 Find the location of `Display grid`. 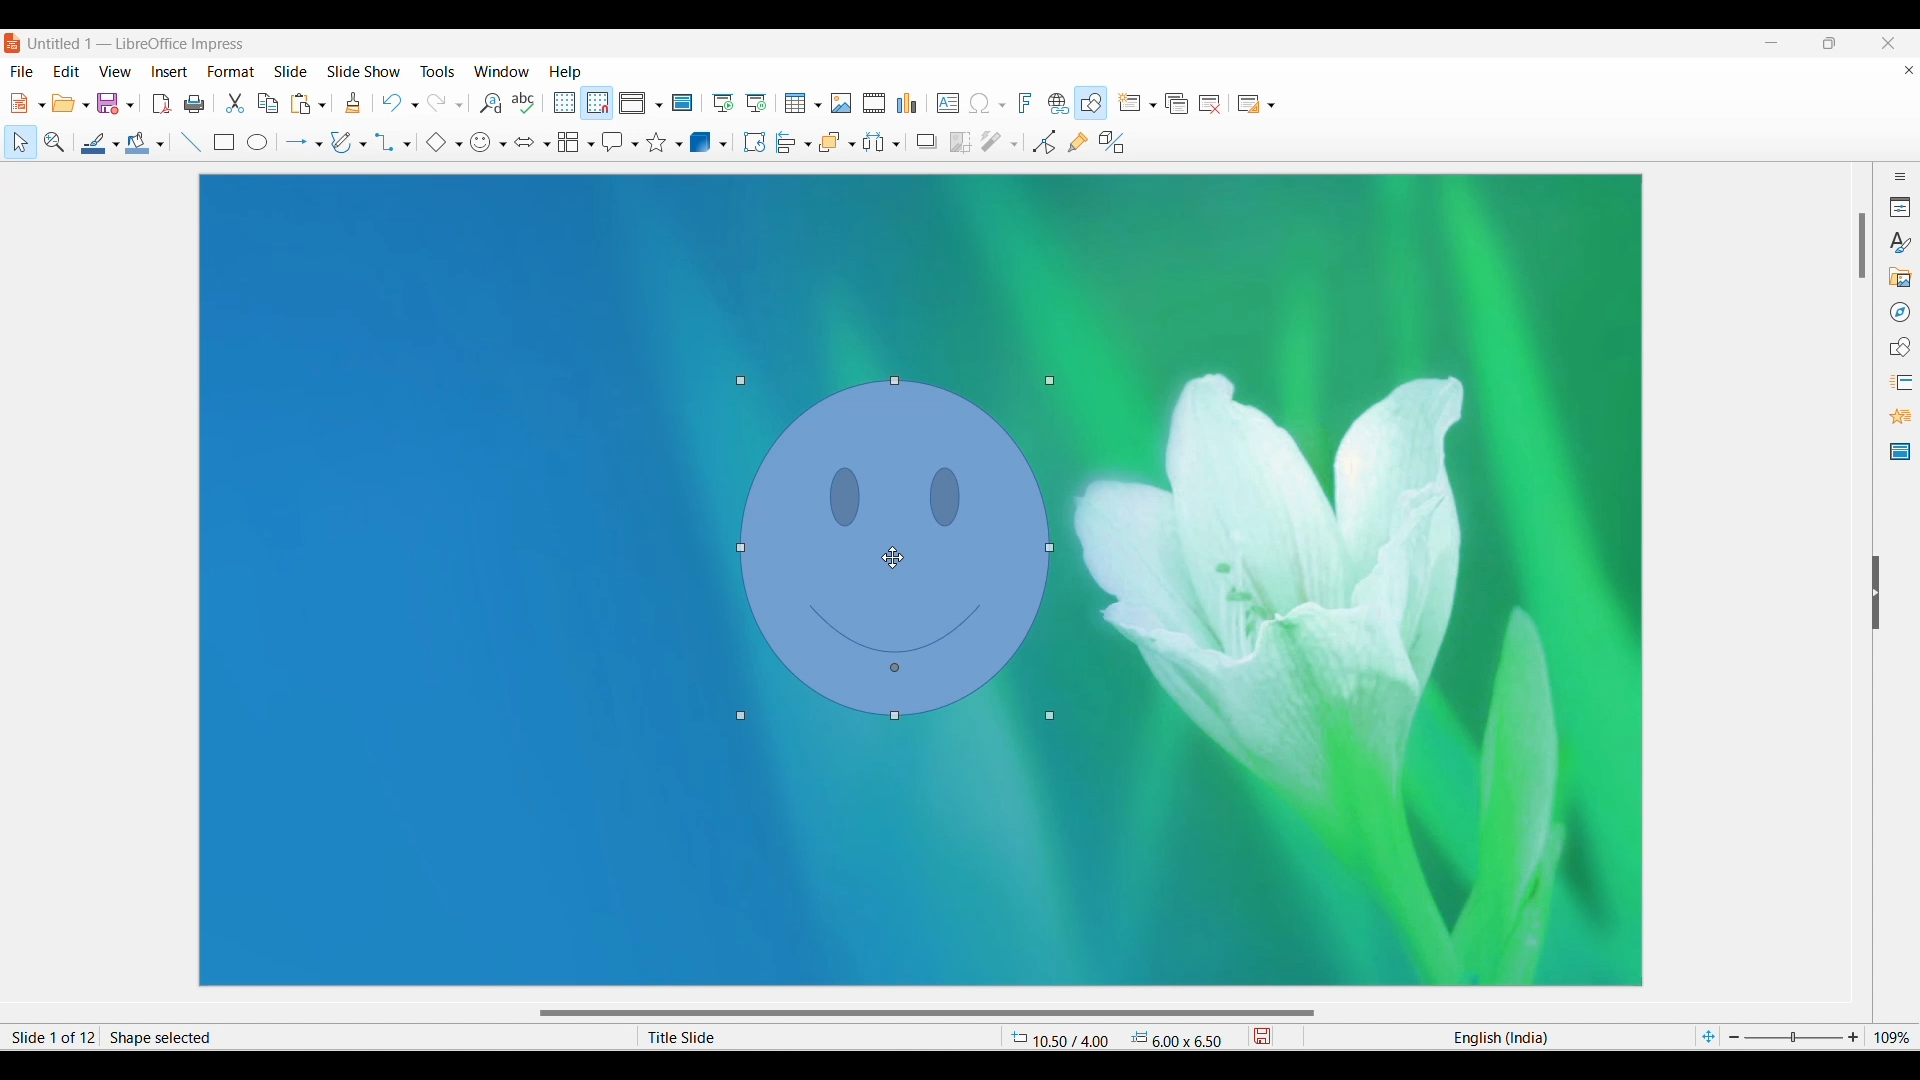

Display grid is located at coordinates (564, 103).